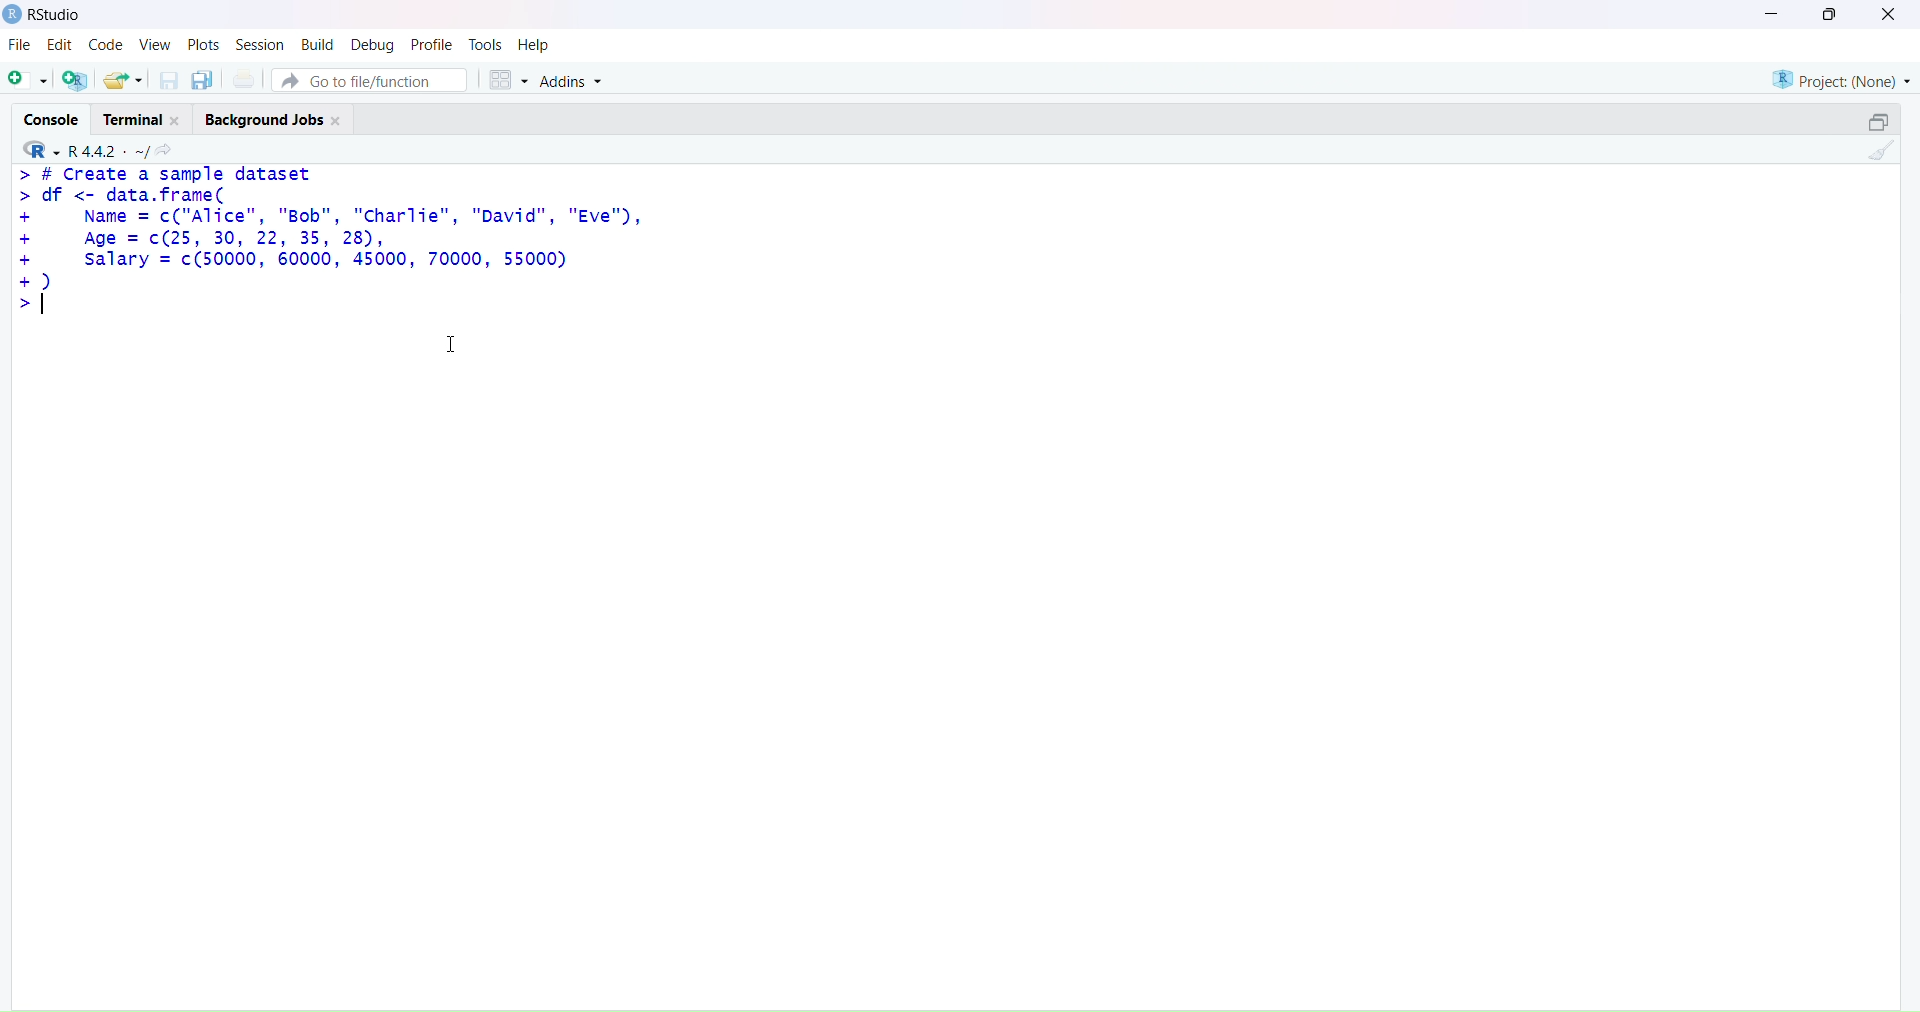  I want to click on minimize, so click(1763, 13).